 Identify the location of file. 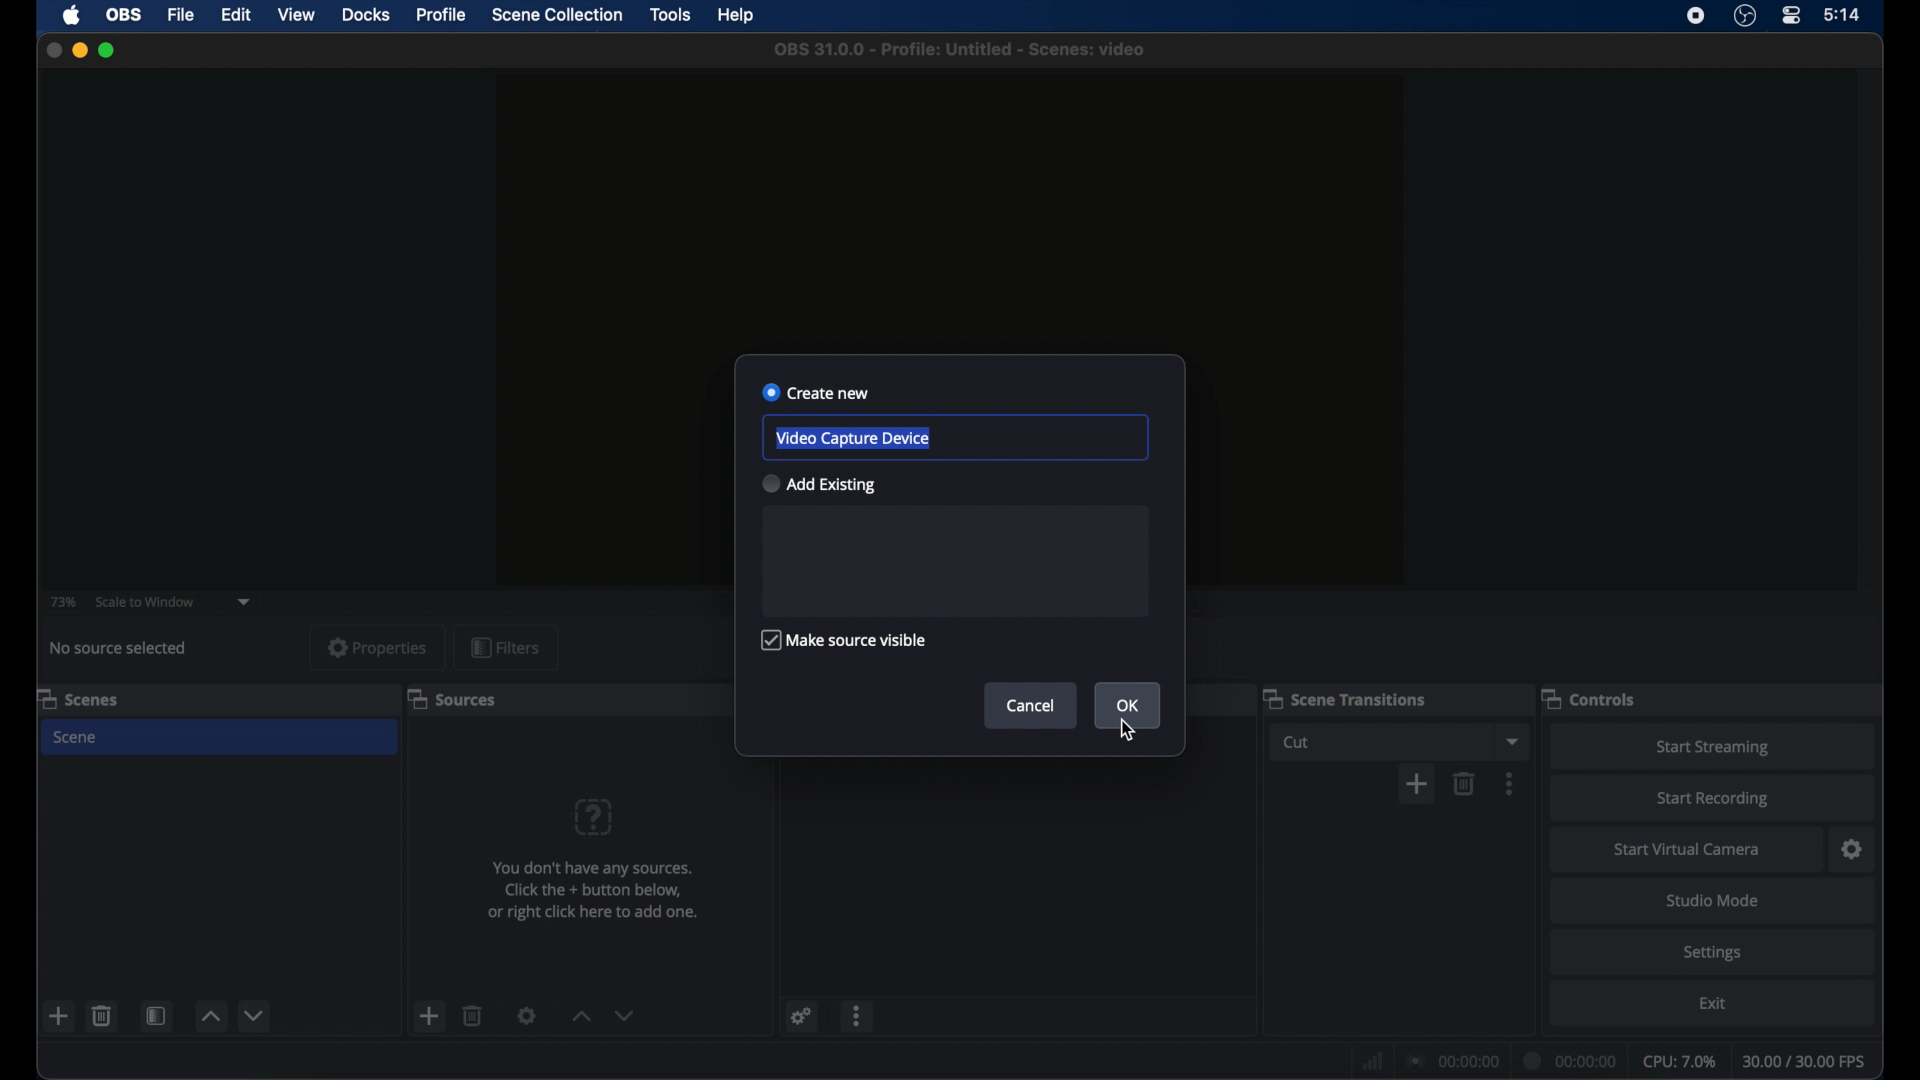
(180, 14).